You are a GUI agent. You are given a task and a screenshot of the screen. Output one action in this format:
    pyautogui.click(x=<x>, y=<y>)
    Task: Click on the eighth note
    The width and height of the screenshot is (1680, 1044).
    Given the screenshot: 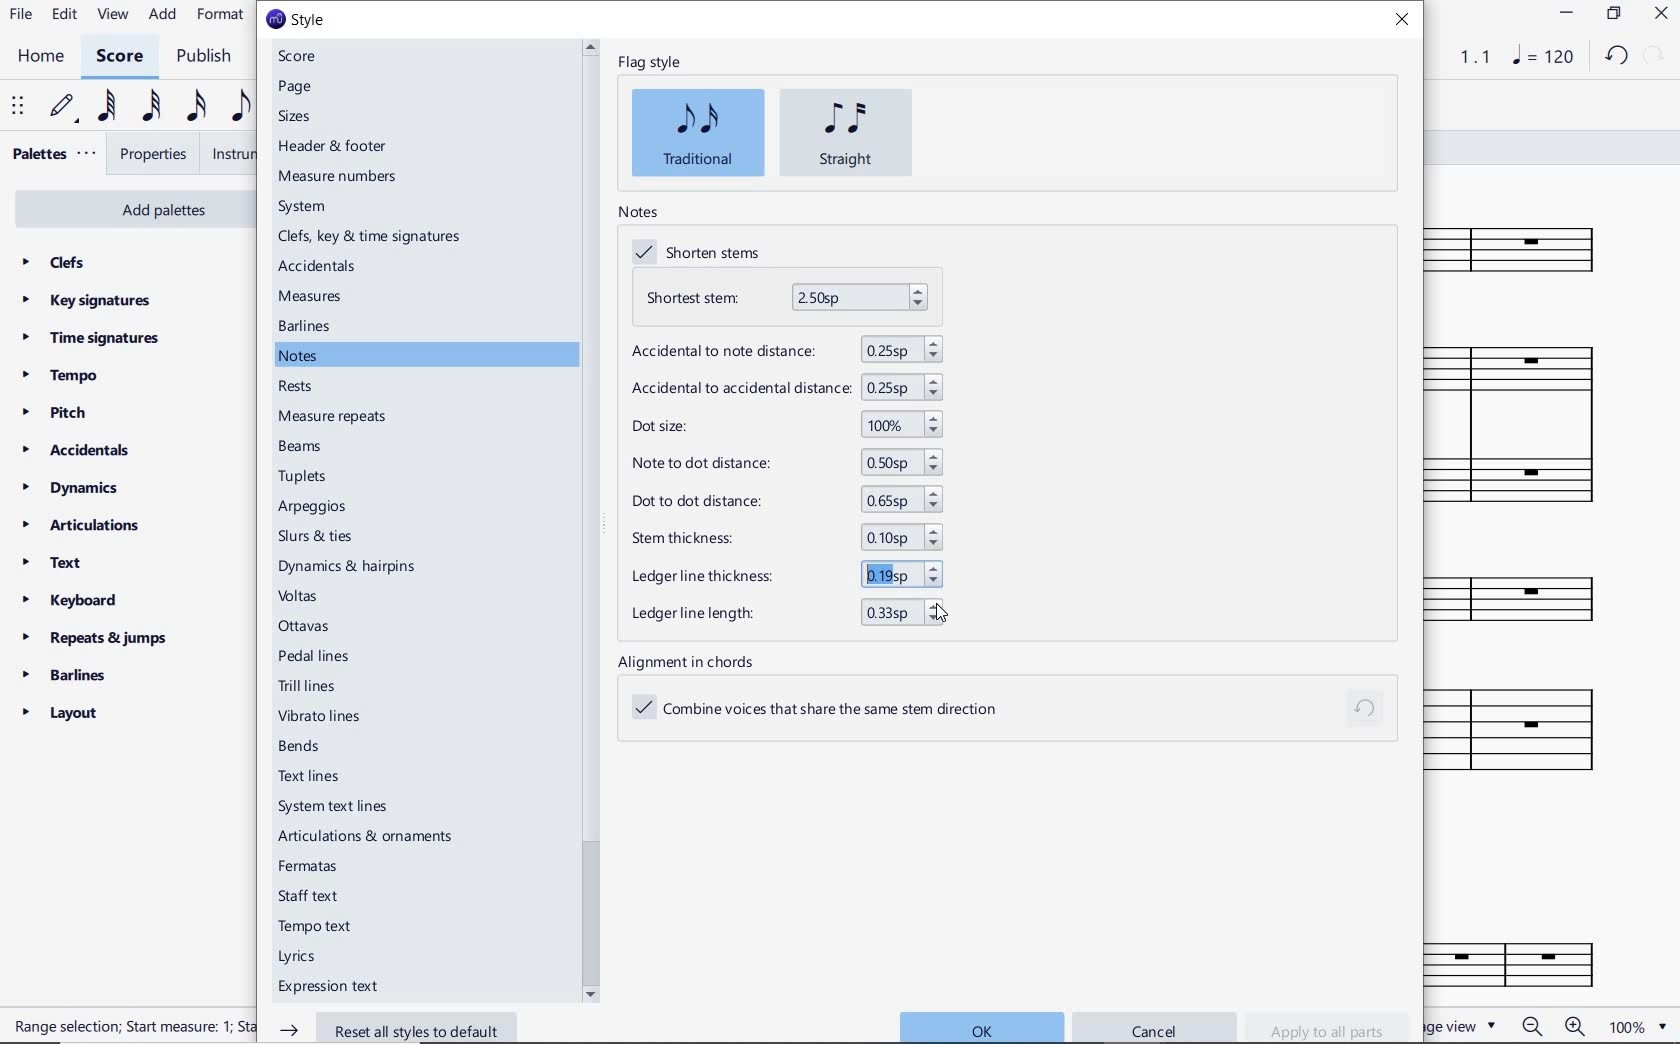 What is the action you would take?
    pyautogui.click(x=240, y=107)
    